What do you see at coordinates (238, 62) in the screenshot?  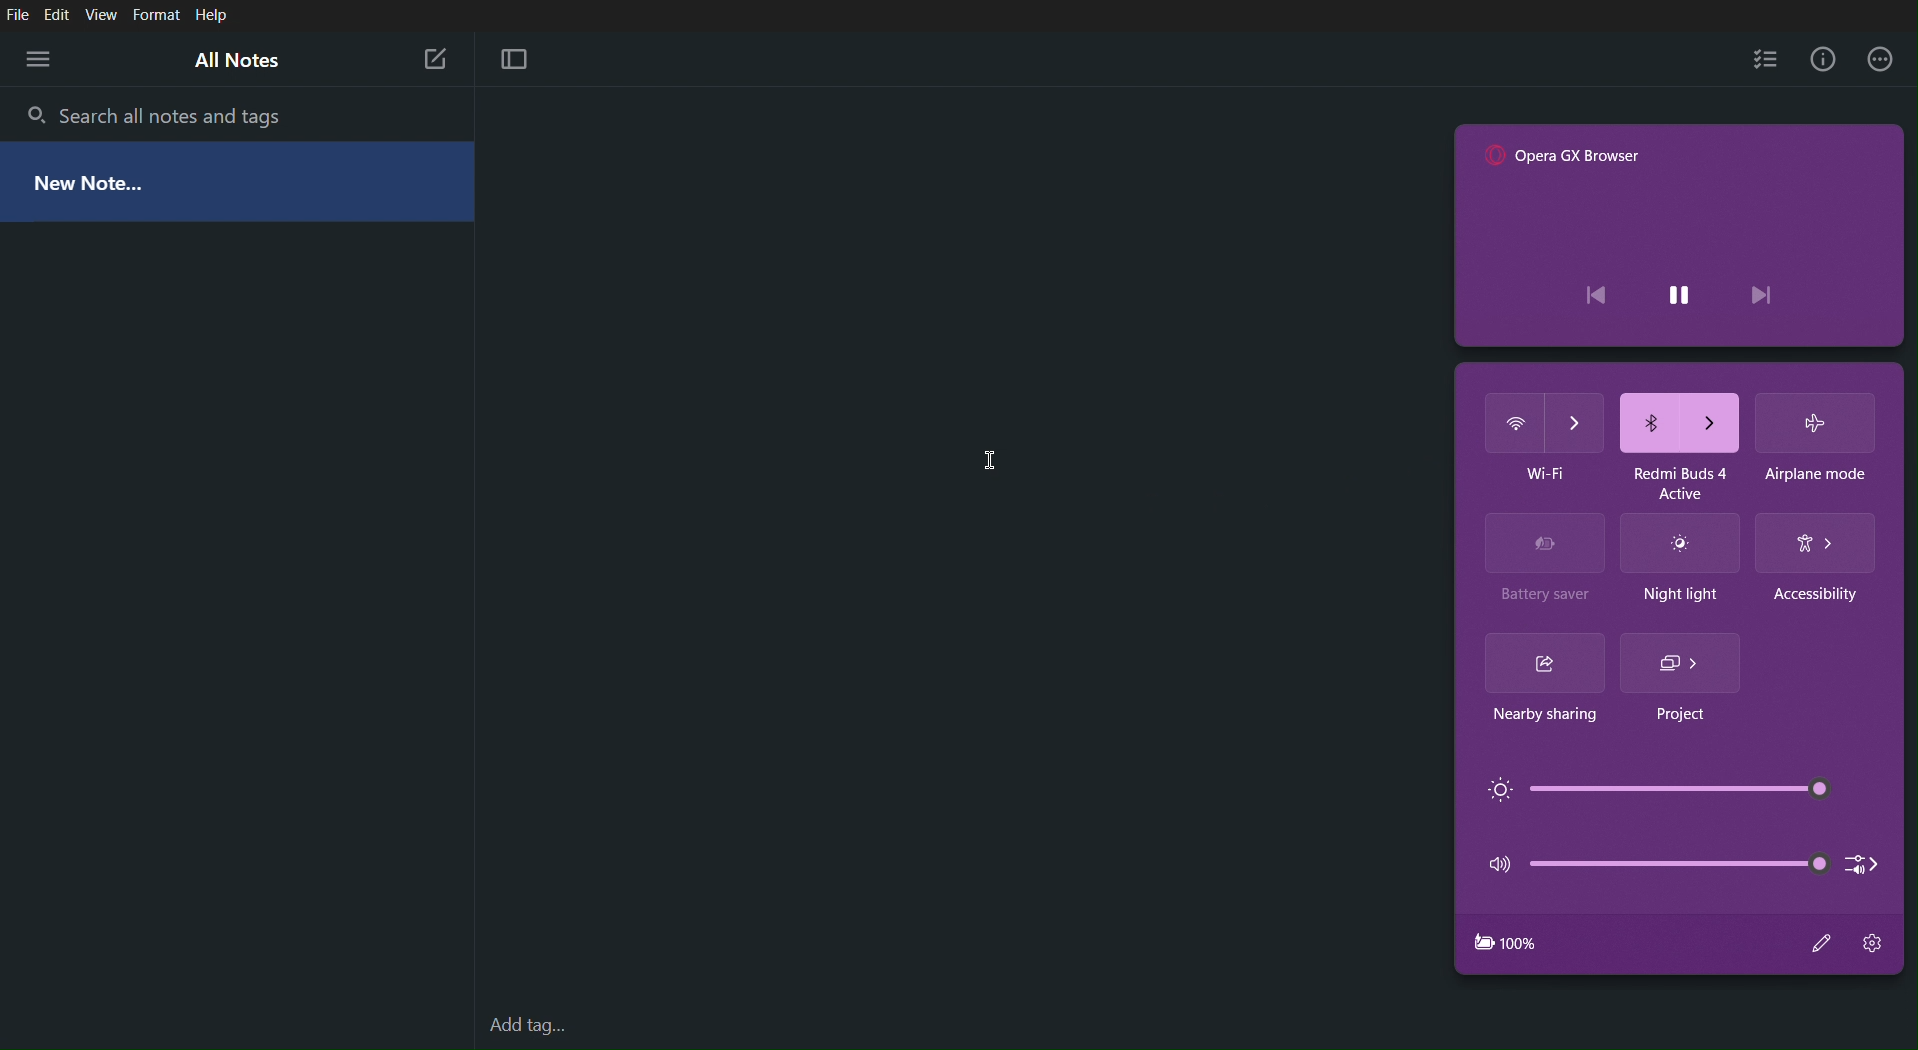 I see `All Notes` at bounding box center [238, 62].